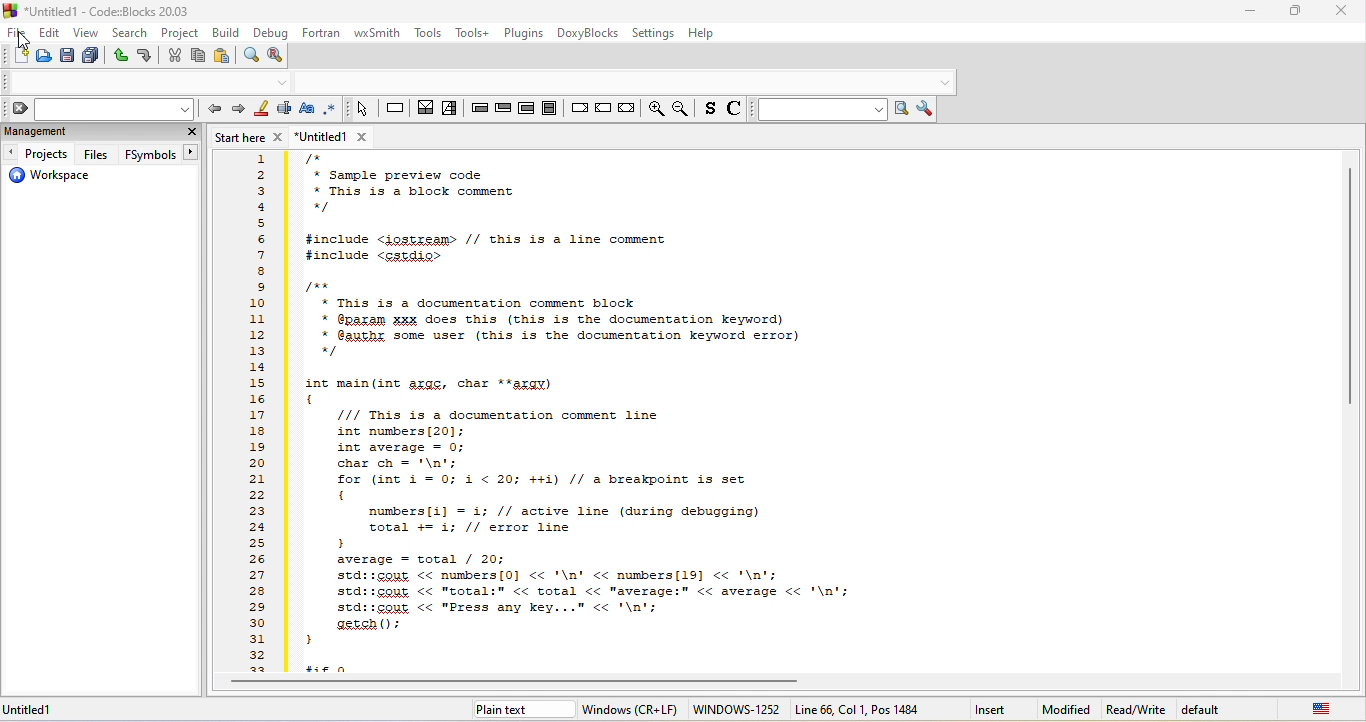  I want to click on selected text, so click(285, 111).